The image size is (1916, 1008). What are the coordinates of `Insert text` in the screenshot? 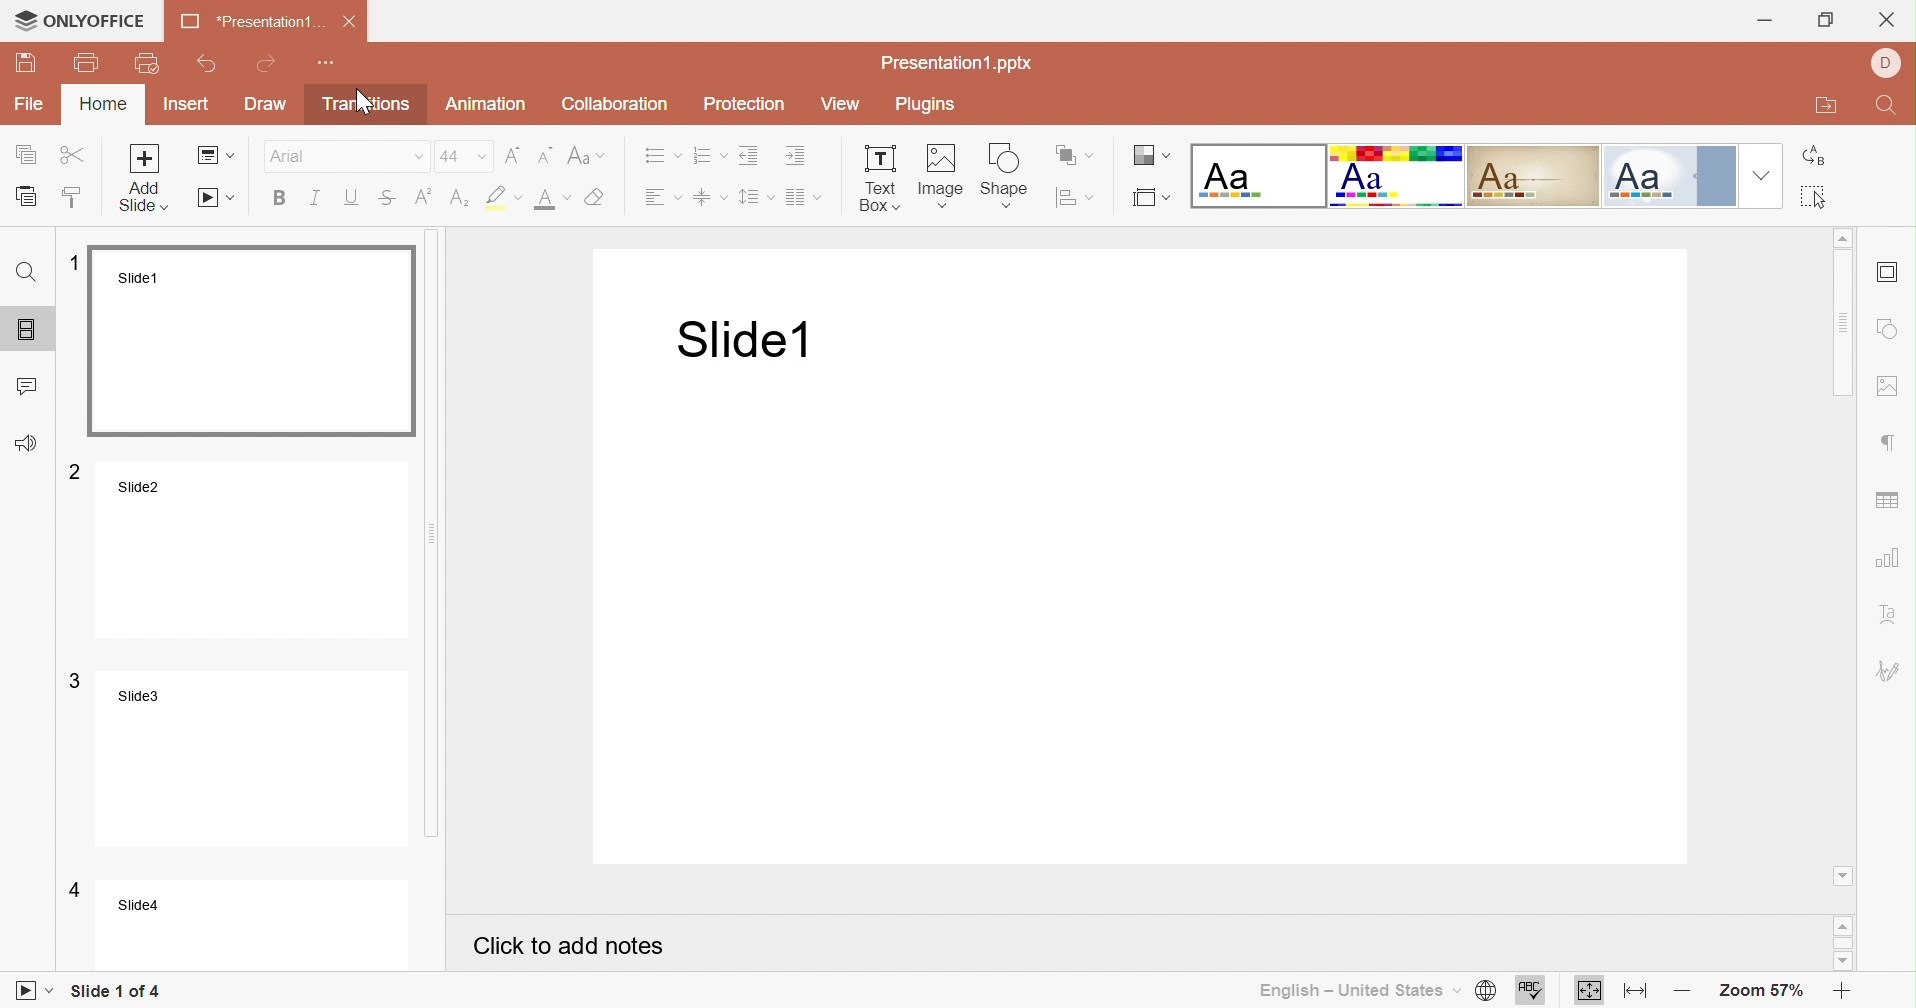 It's located at (879, 179).